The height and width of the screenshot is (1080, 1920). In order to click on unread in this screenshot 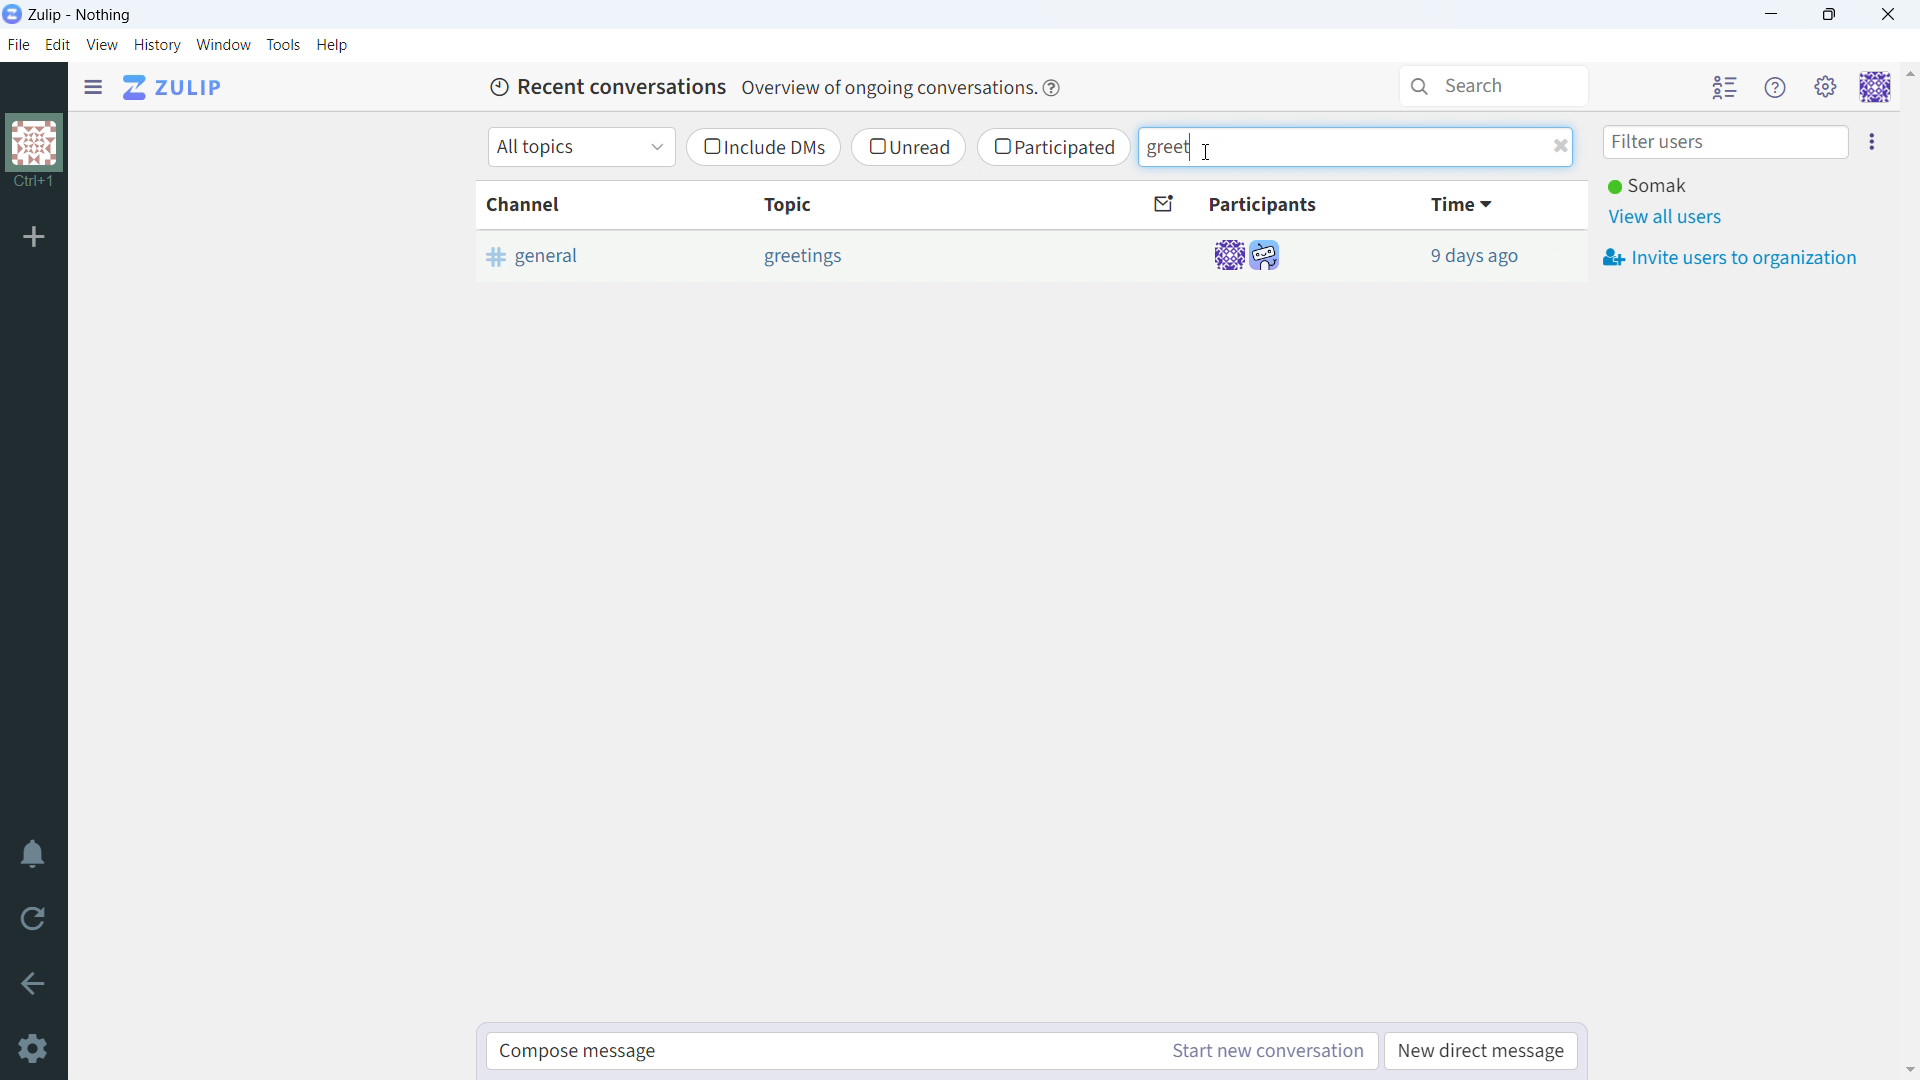, I will do `click(909, 146)`.